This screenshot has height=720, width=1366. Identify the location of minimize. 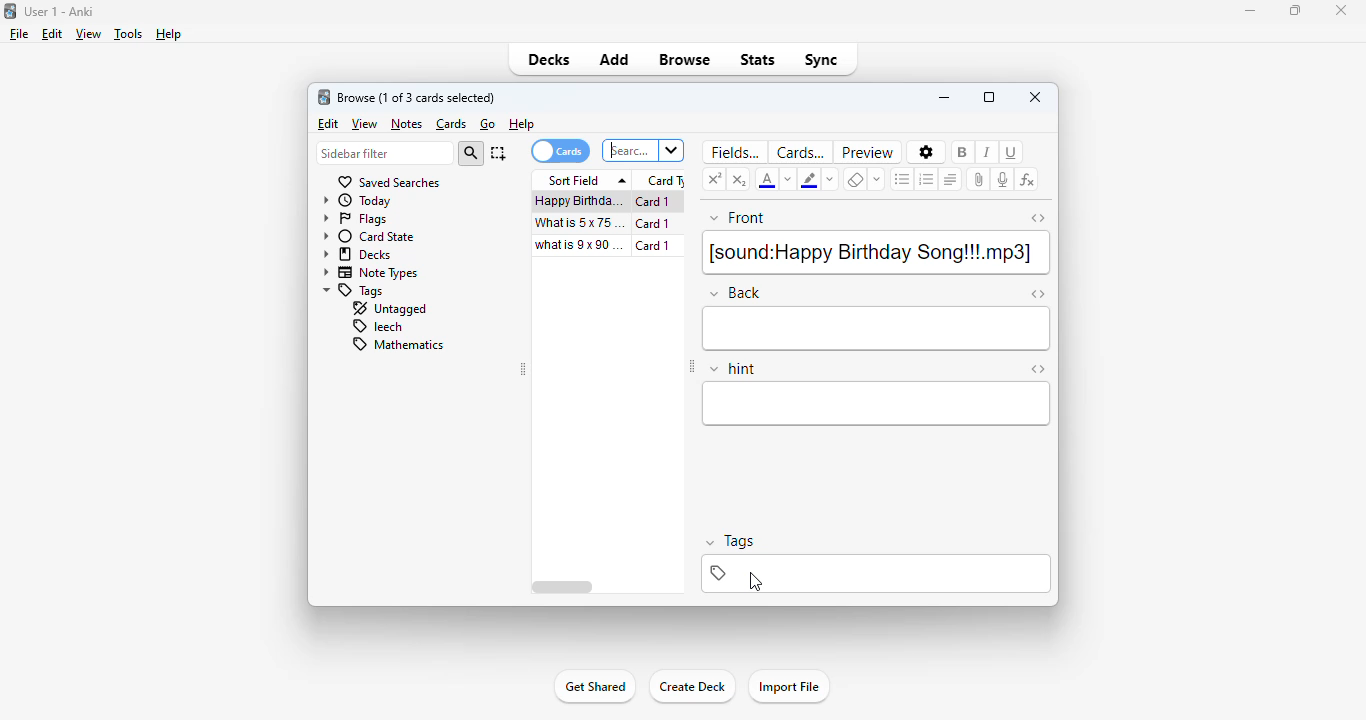
(1252, 11).